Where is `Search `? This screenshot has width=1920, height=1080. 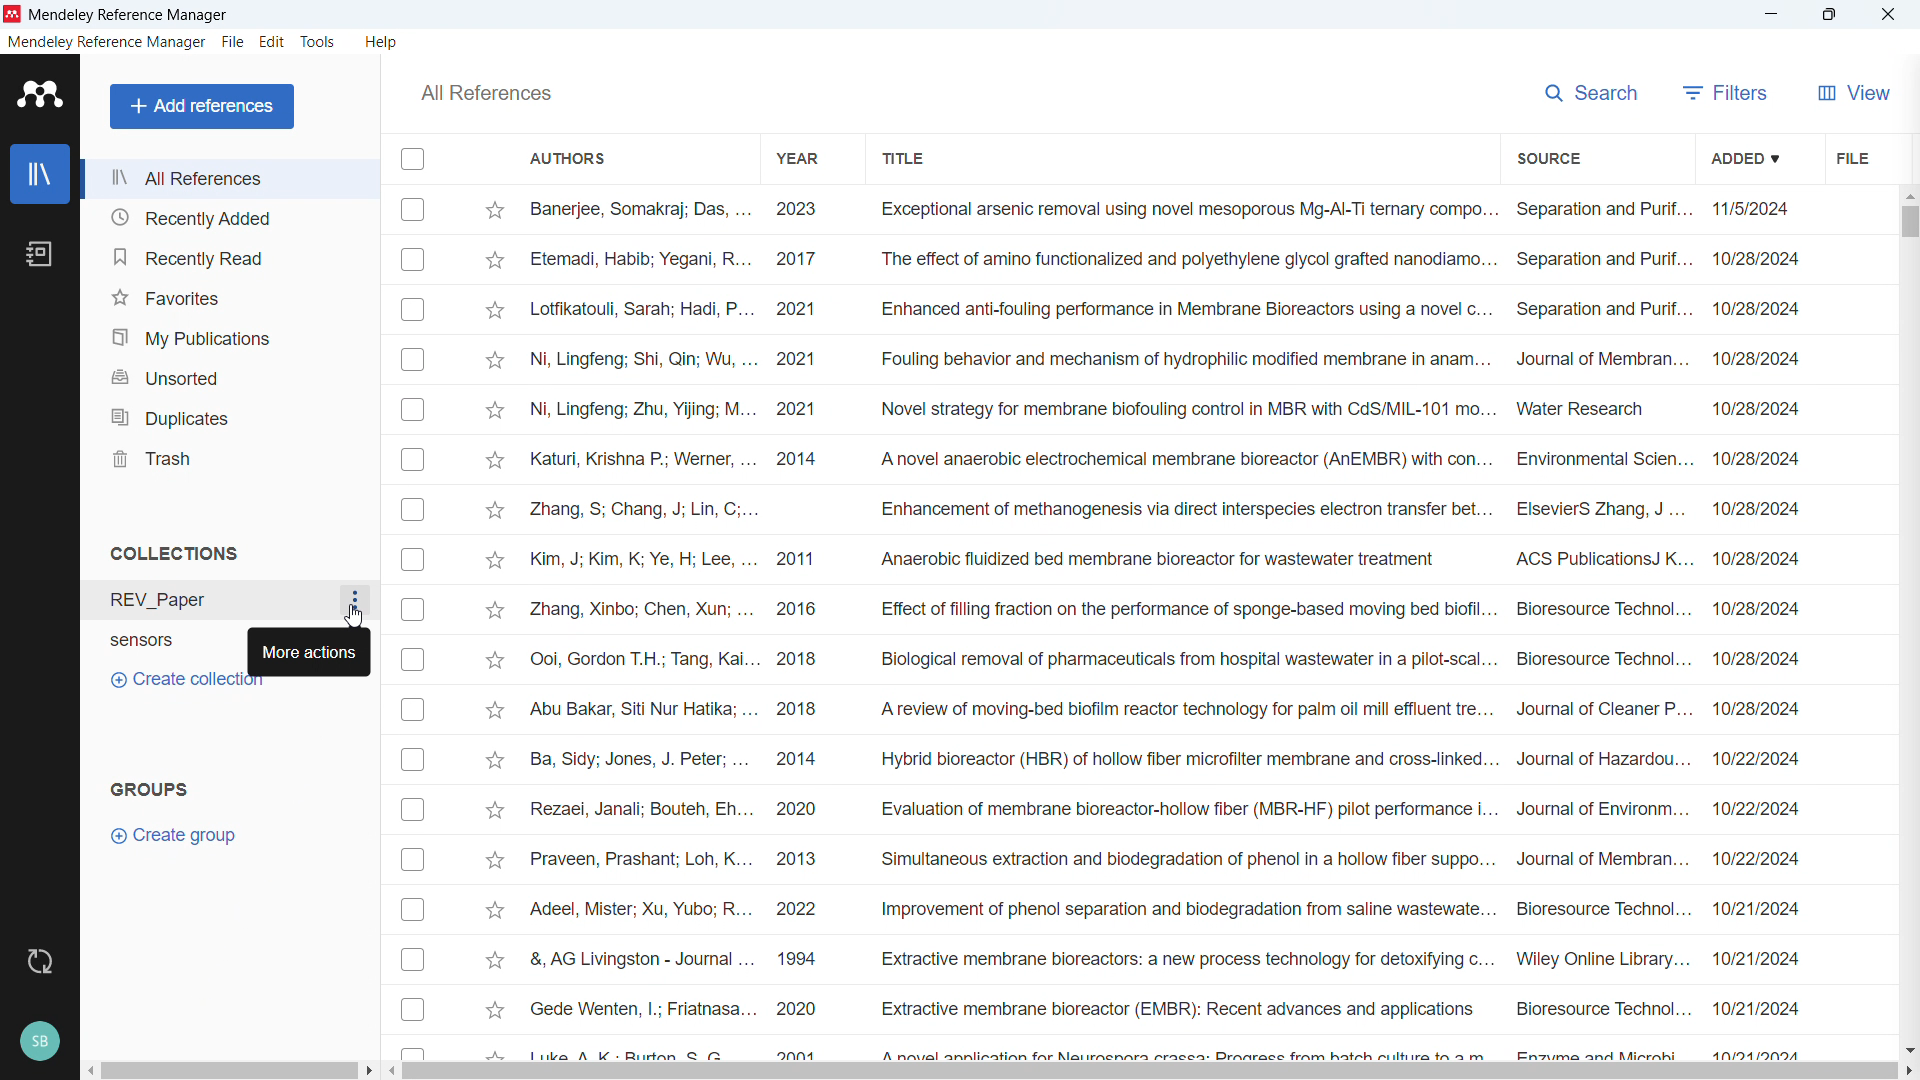
Search  is located at coordinates (1592, 90).